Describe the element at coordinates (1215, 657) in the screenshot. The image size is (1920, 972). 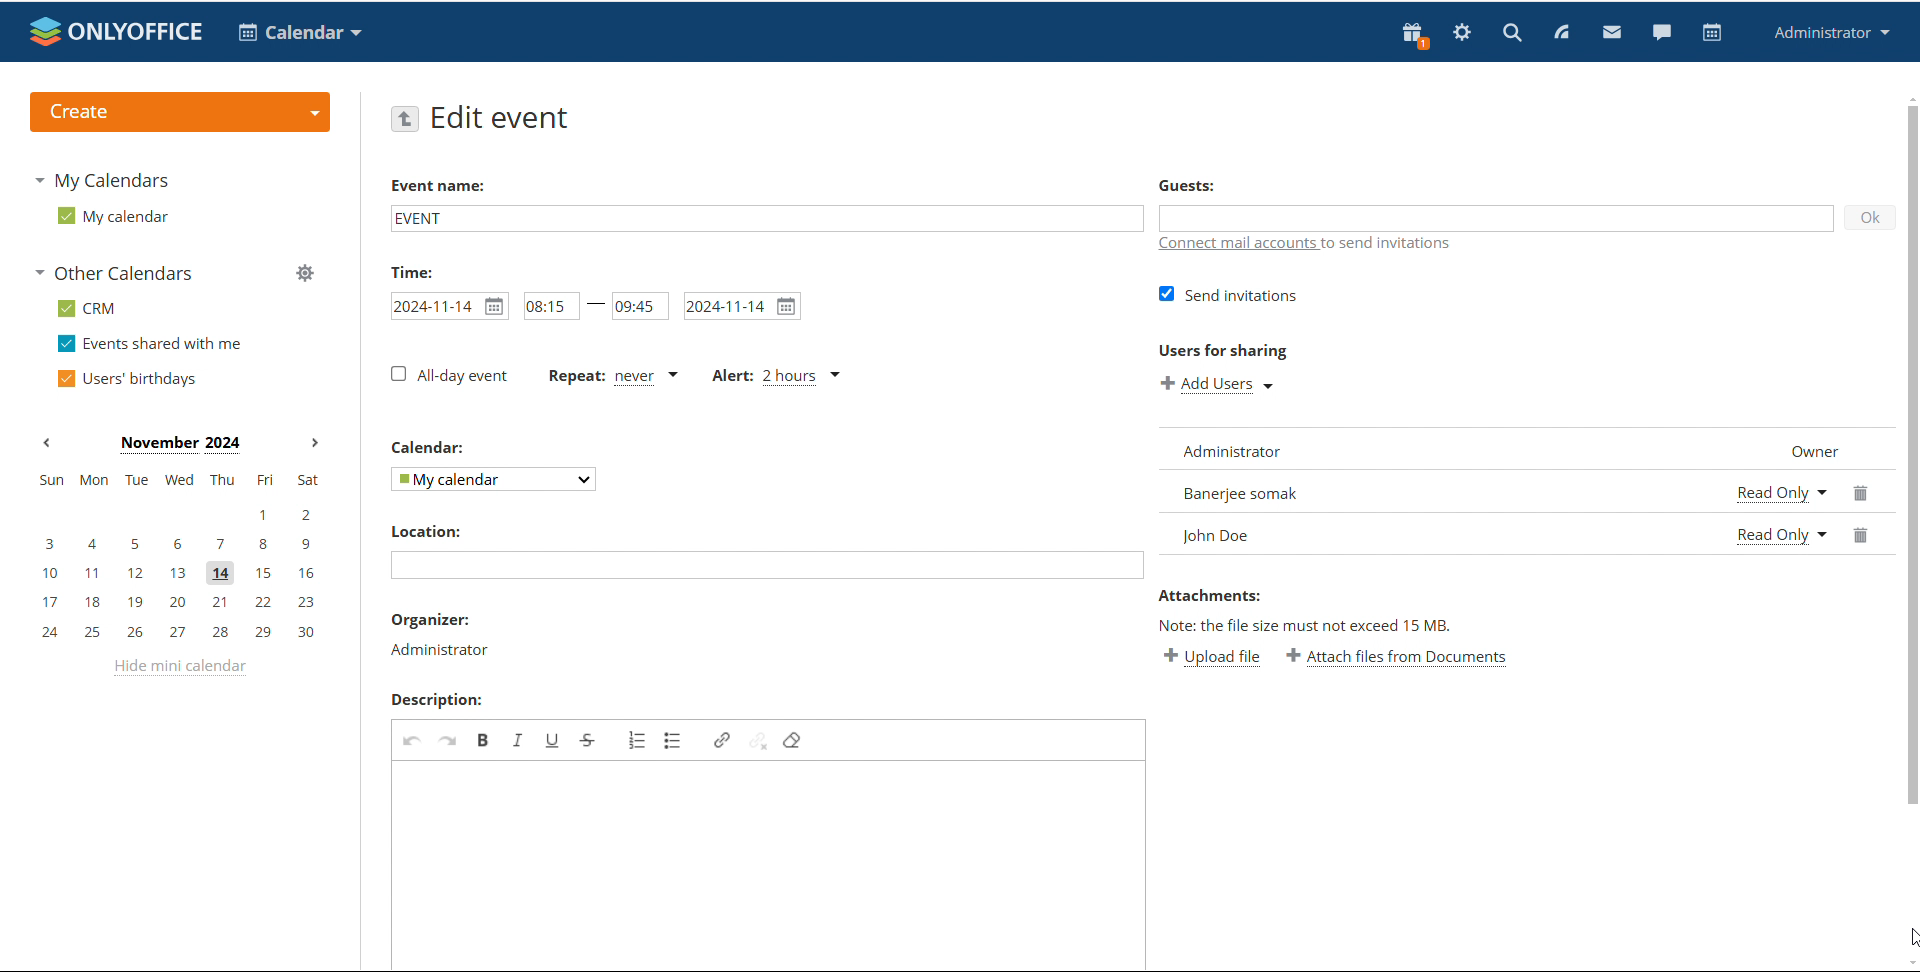
I see `upload file` at that location.